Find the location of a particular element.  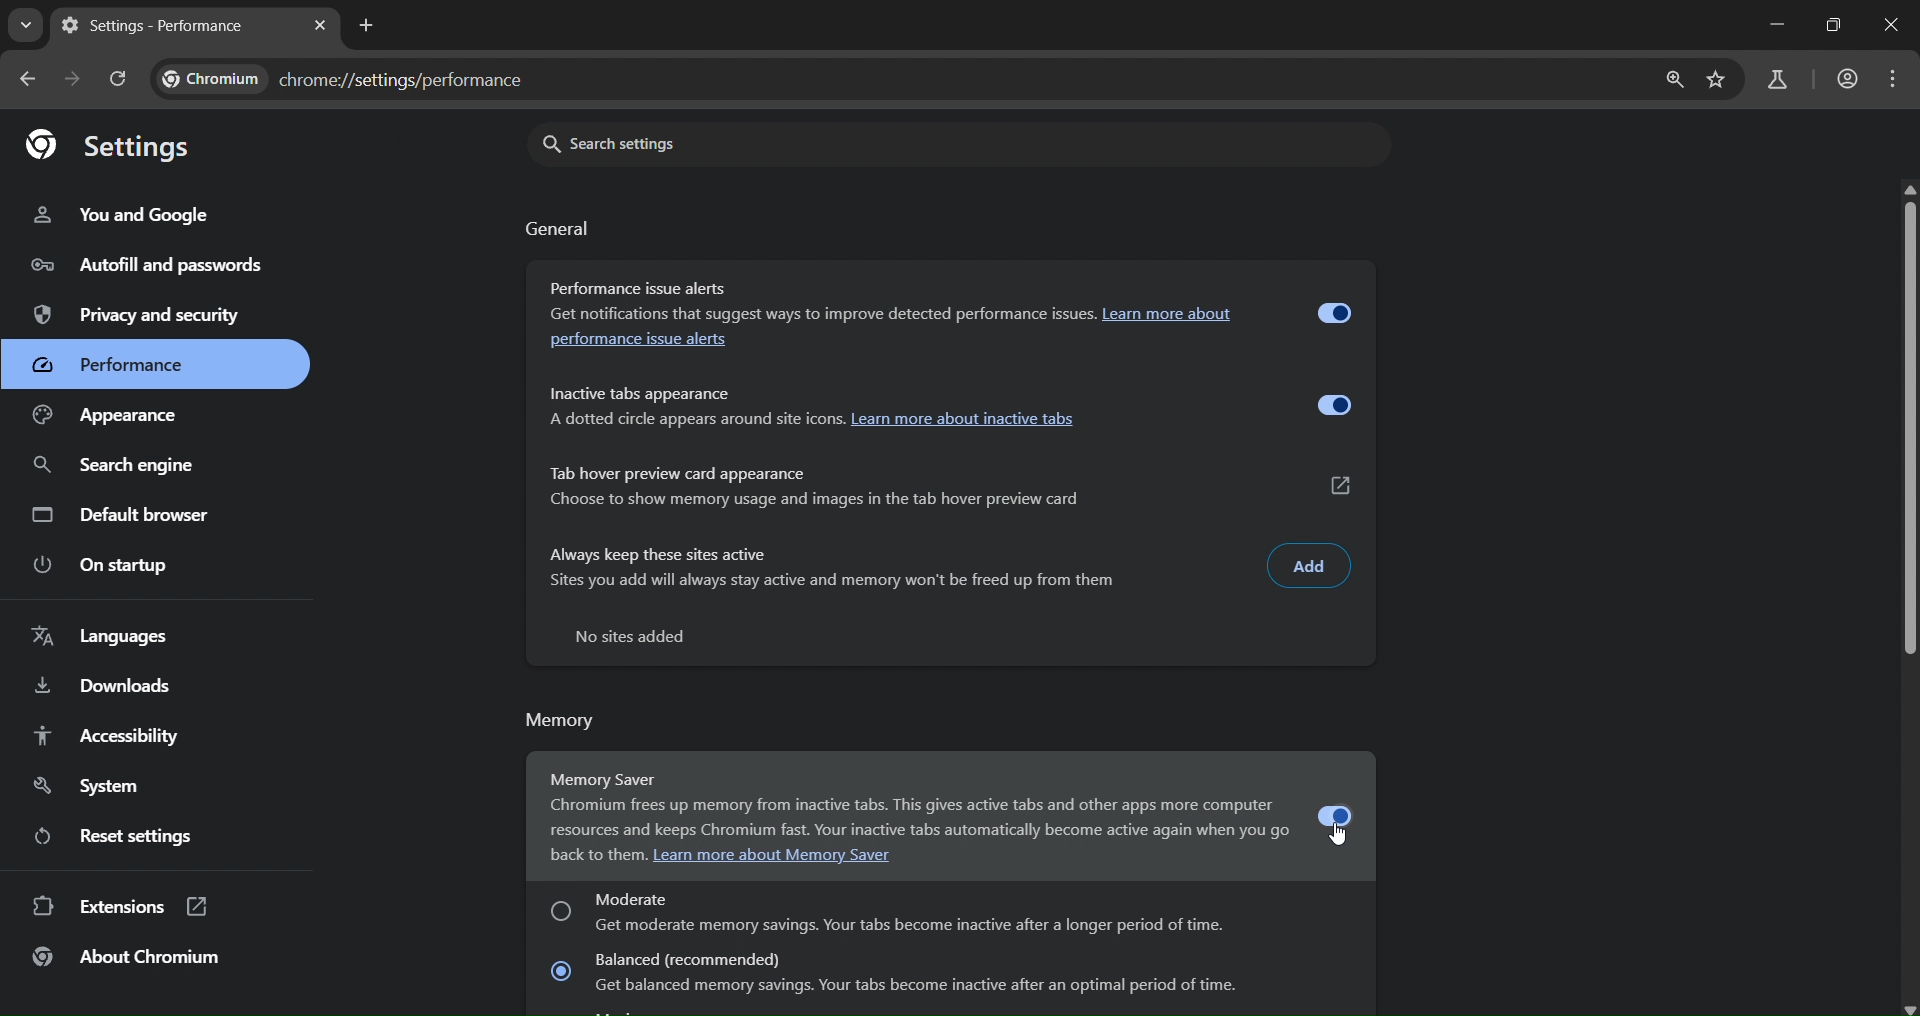

extensions is located at coordinates (121, 907).